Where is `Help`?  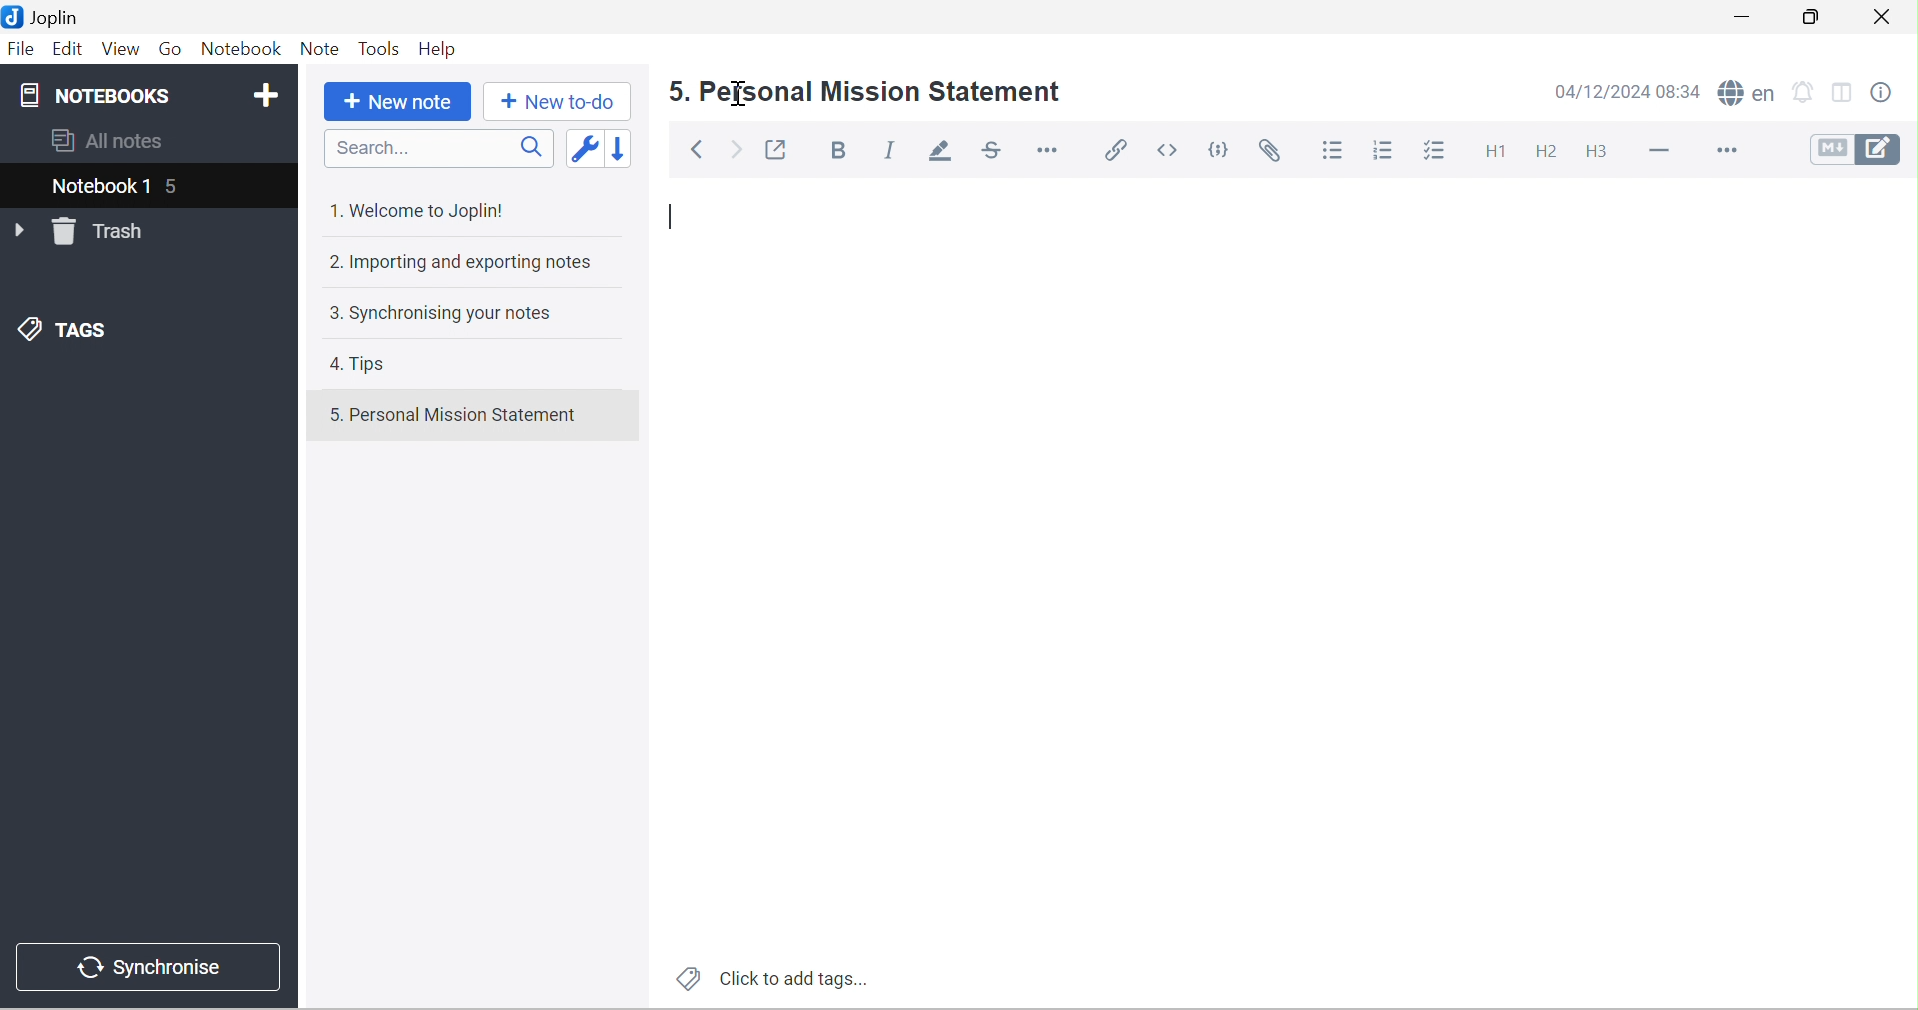
Help is located at coordinates (439, 49).